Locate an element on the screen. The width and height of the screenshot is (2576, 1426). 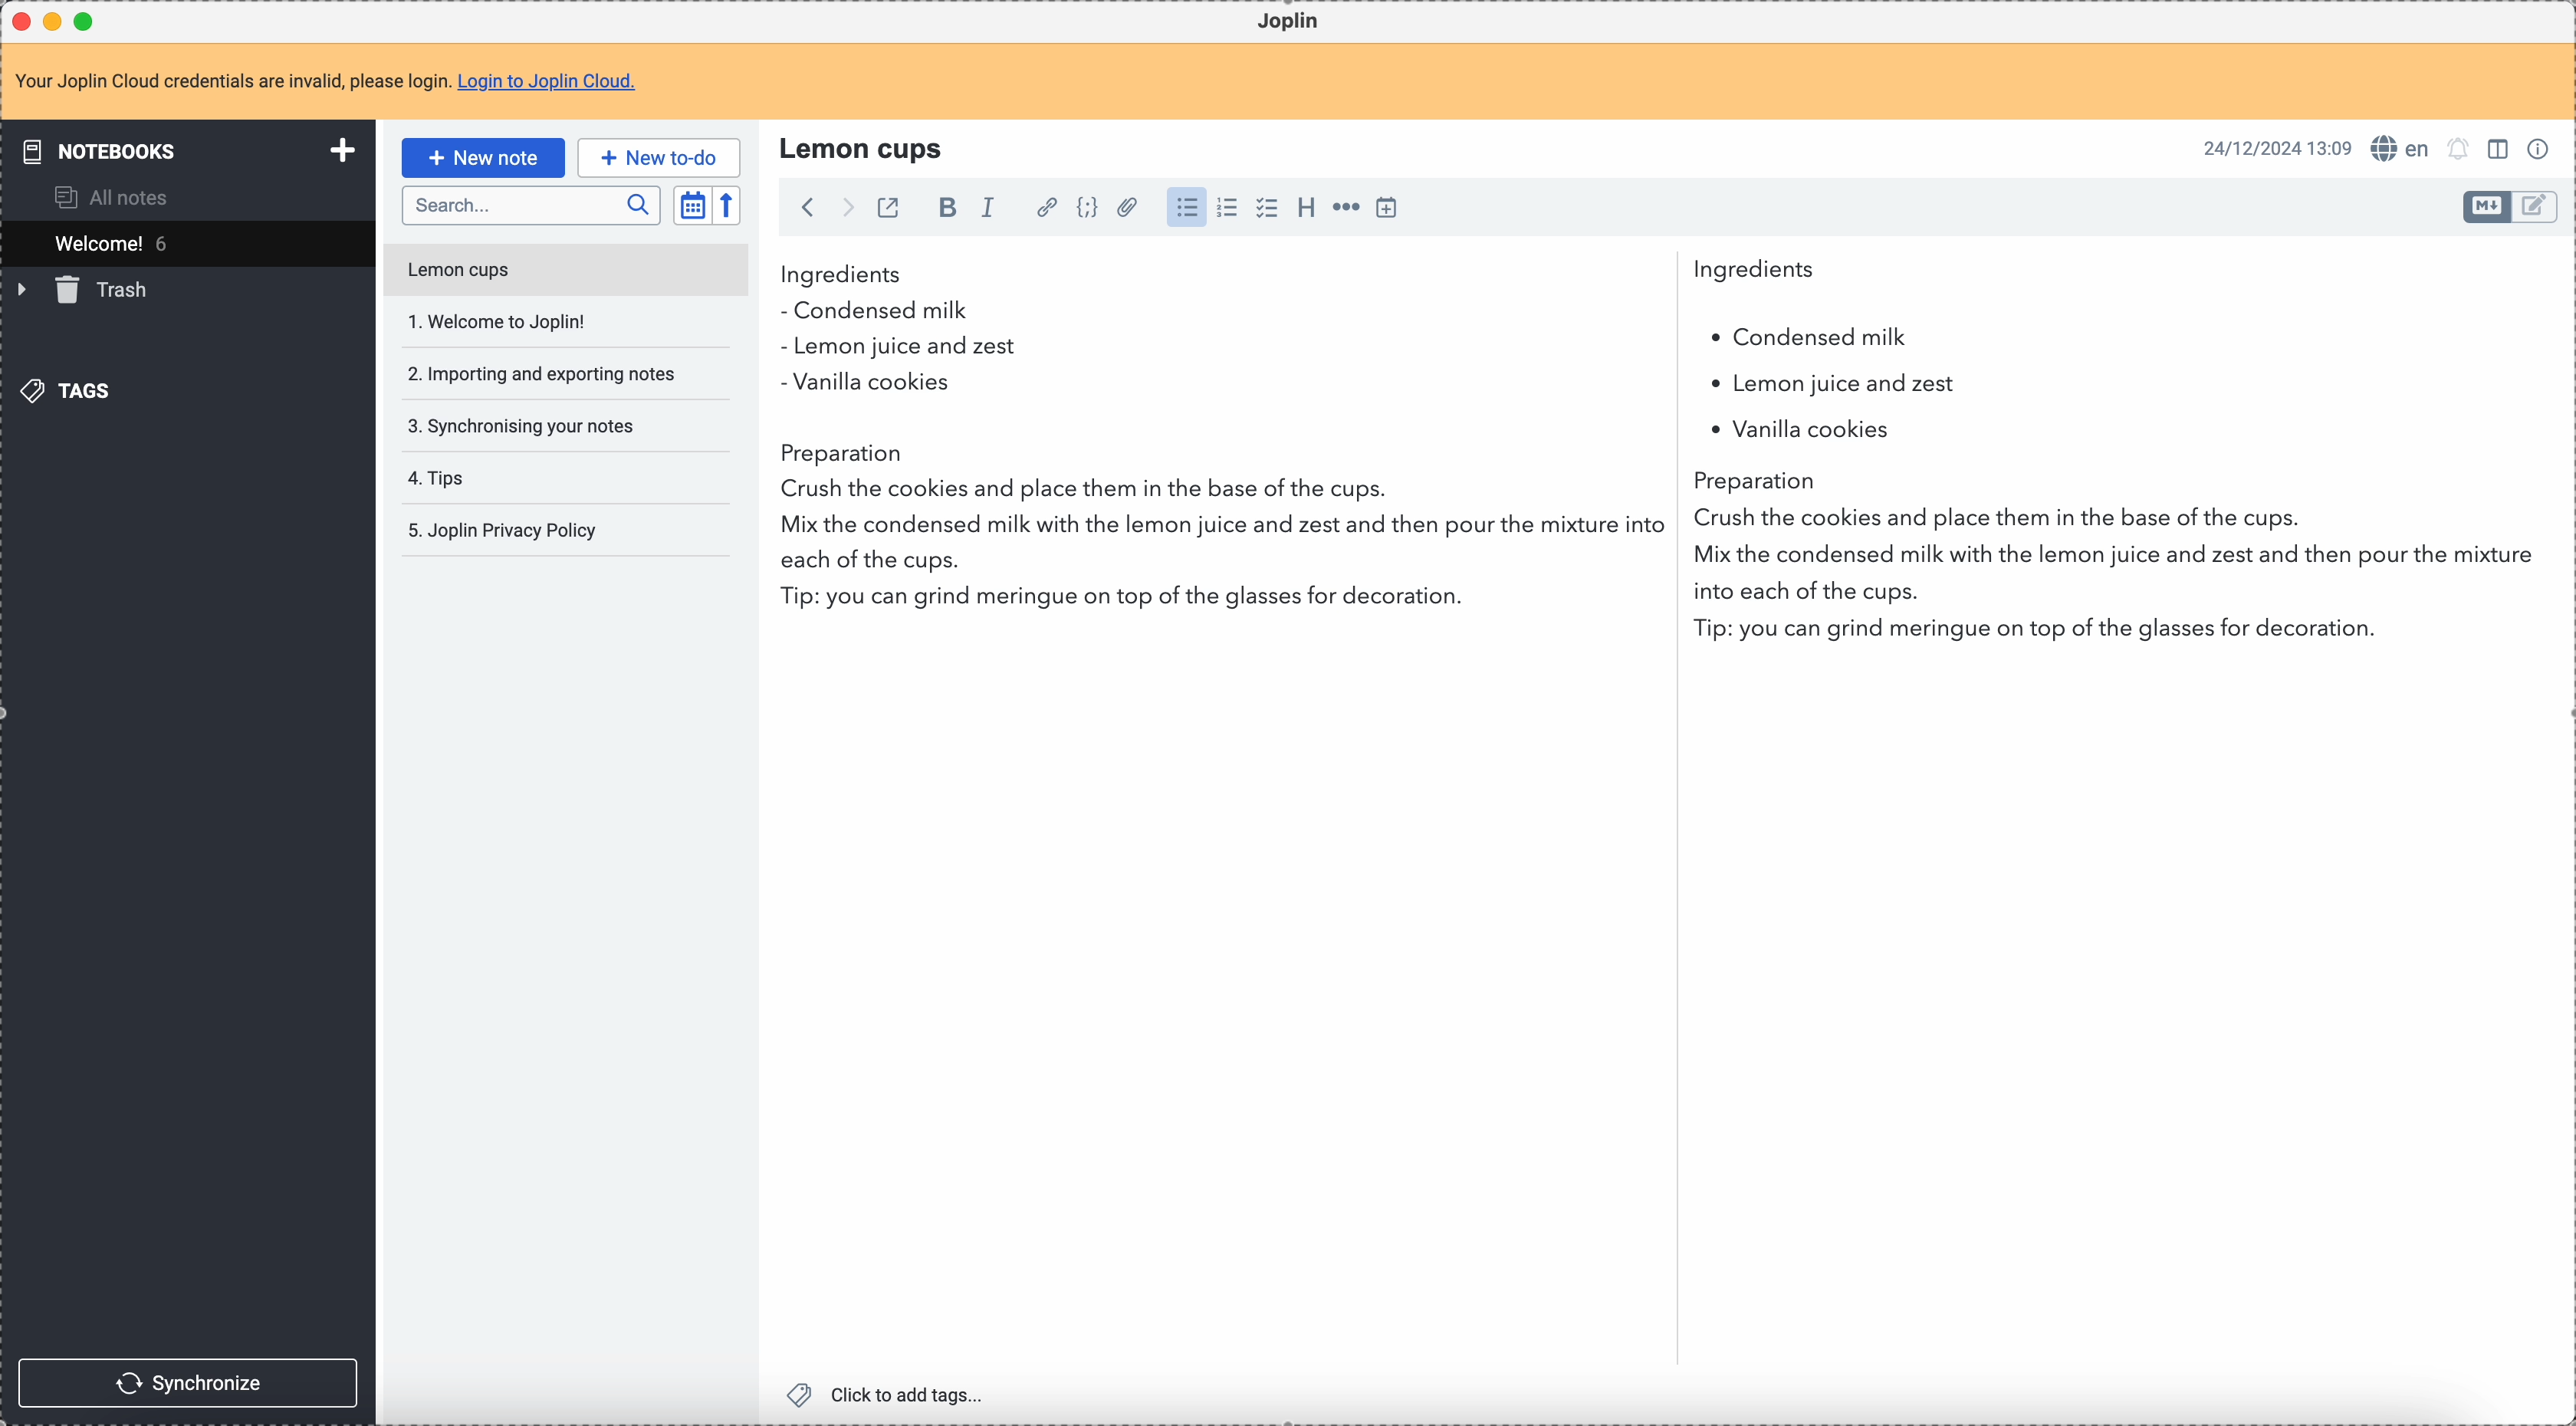
all notes is located at coordinates (118, 196).